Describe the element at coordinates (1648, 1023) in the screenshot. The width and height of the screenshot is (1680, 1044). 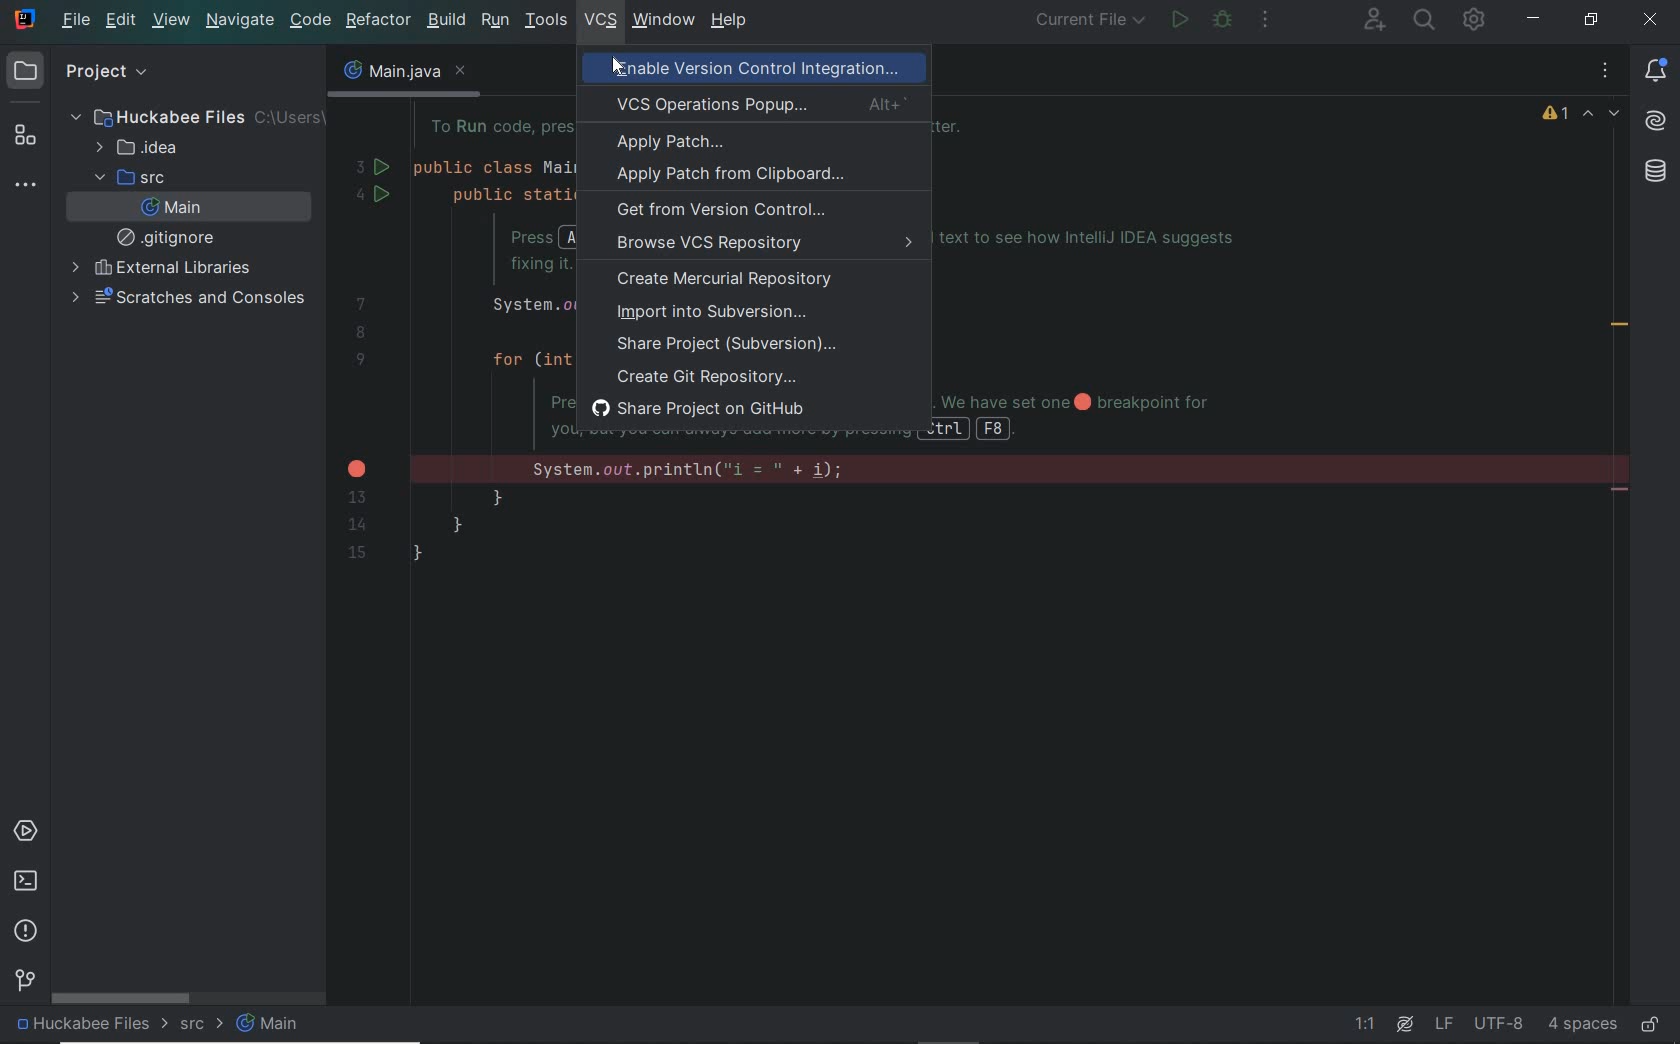
I see `make file ready only` at that location.